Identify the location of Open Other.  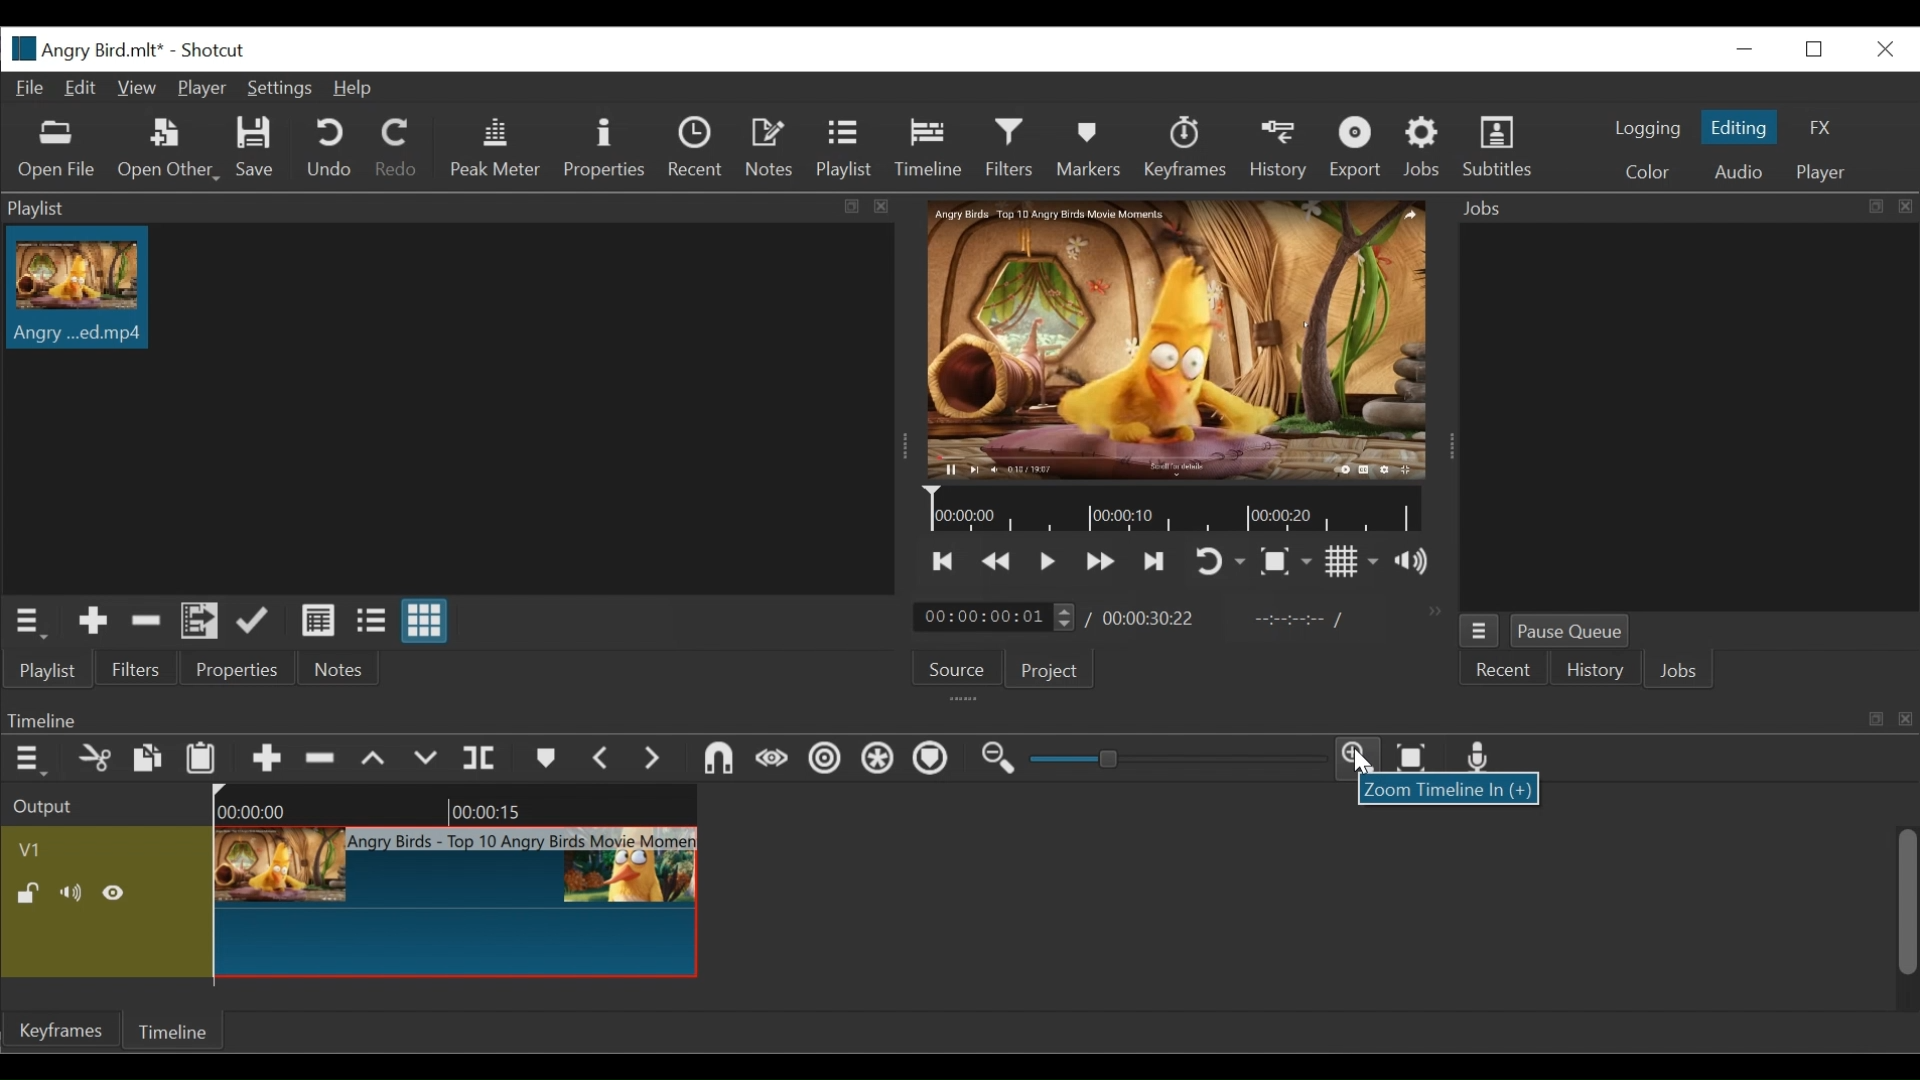
(170, 149).